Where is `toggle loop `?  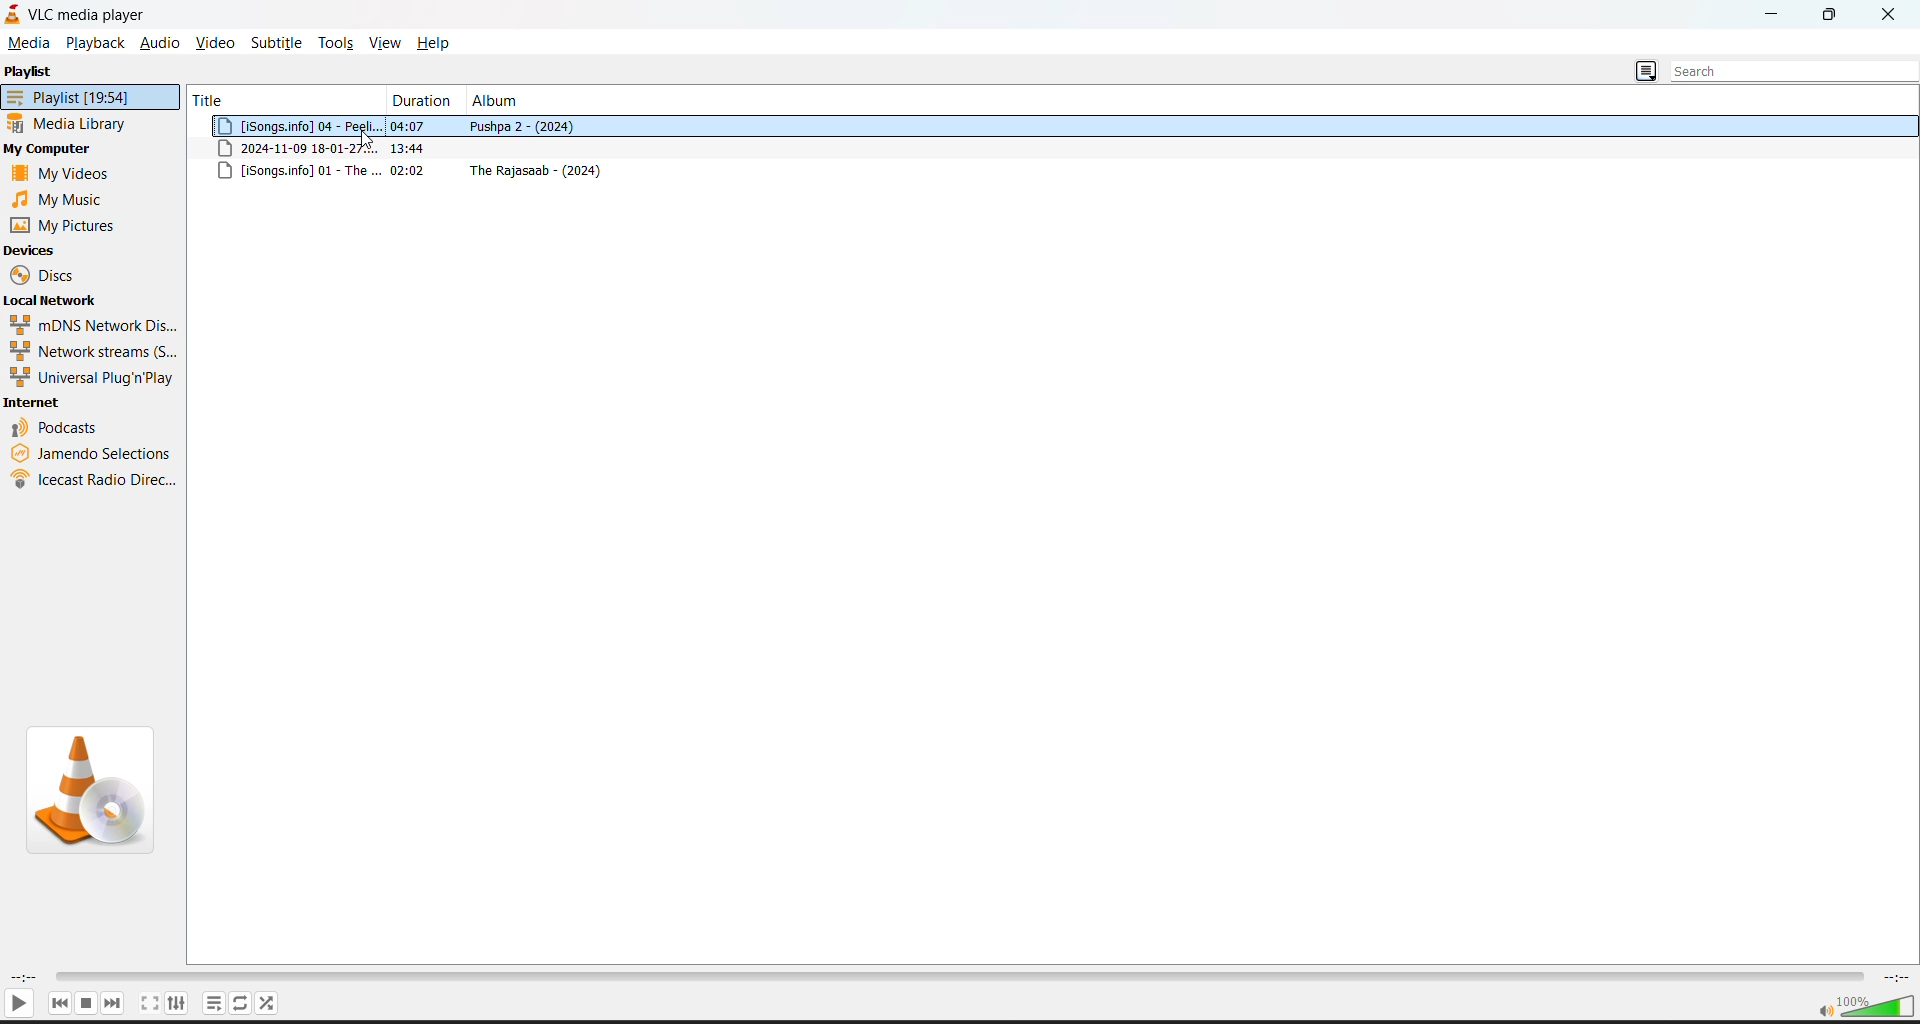 toggle loop  is located at coordinates (243, 1004).